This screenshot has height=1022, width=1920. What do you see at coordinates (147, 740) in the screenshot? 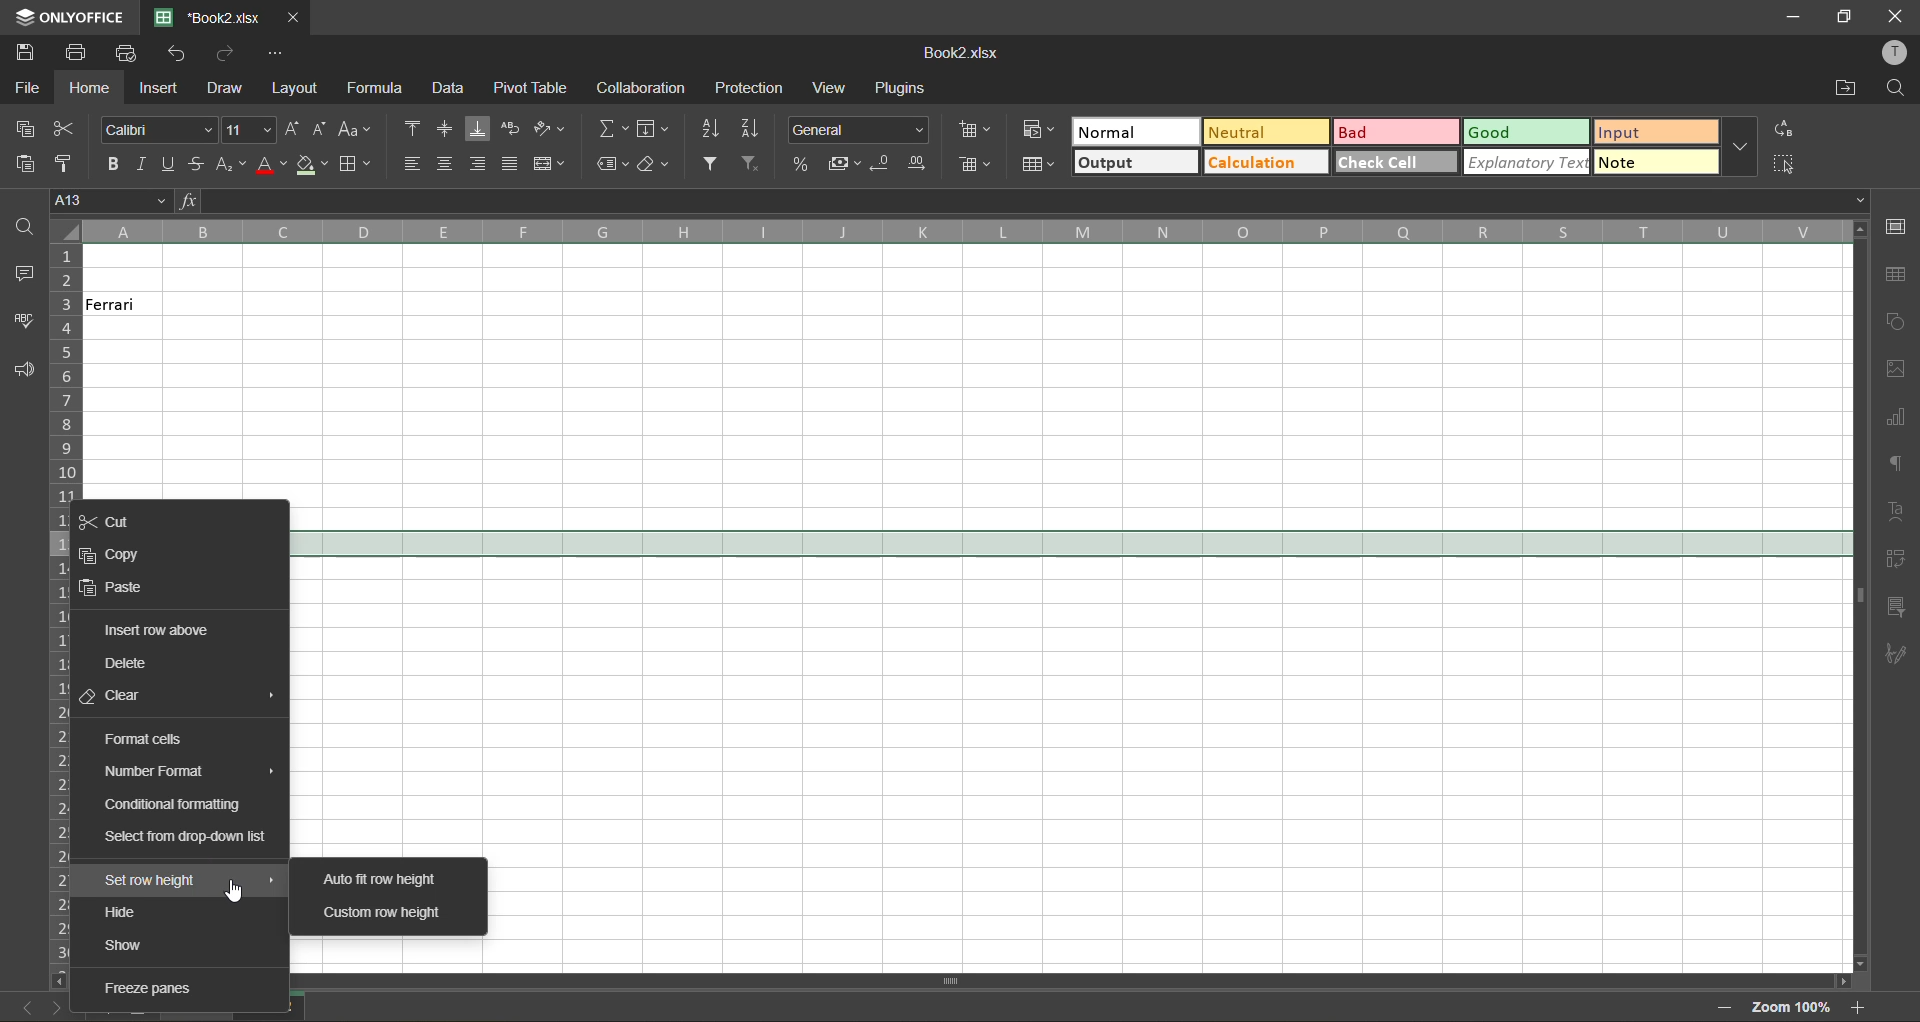
I see `format cells` at bounding box center [147, 740].